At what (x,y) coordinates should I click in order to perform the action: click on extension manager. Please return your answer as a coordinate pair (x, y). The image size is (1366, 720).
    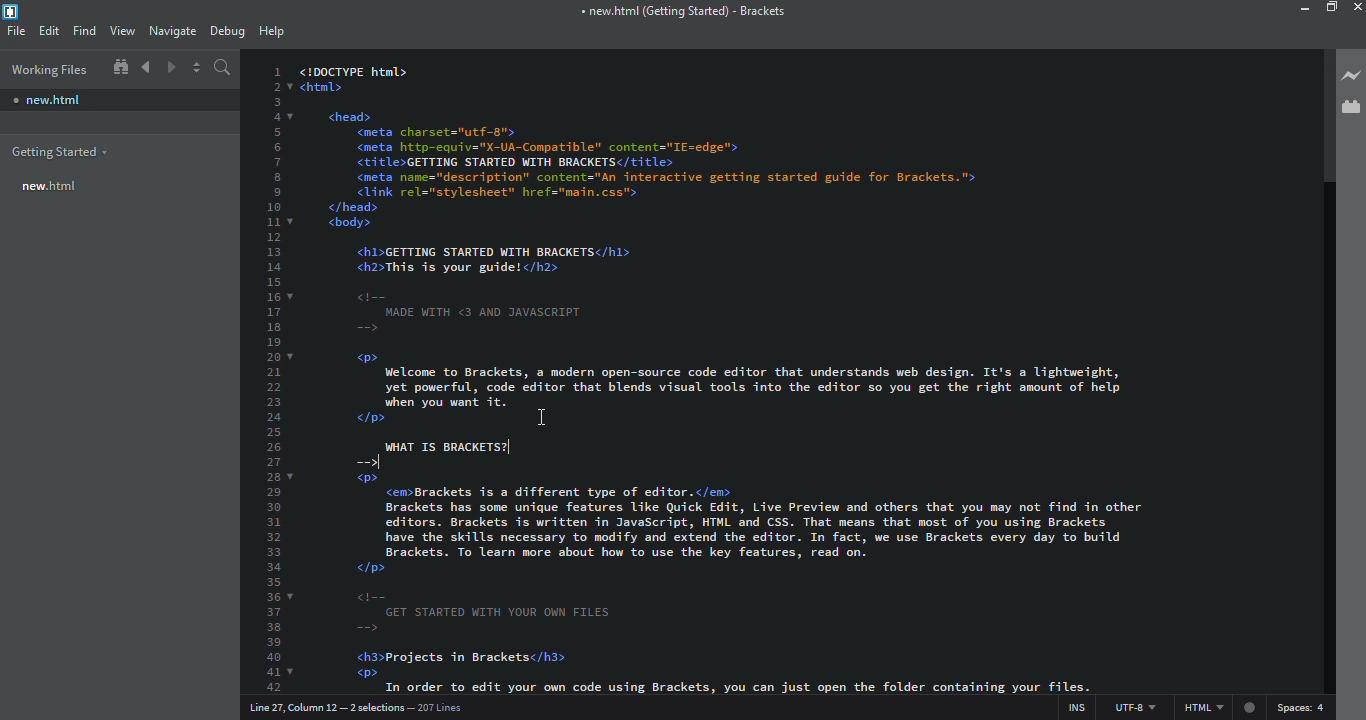
    Looking at the image, I should click on (1351, 108).